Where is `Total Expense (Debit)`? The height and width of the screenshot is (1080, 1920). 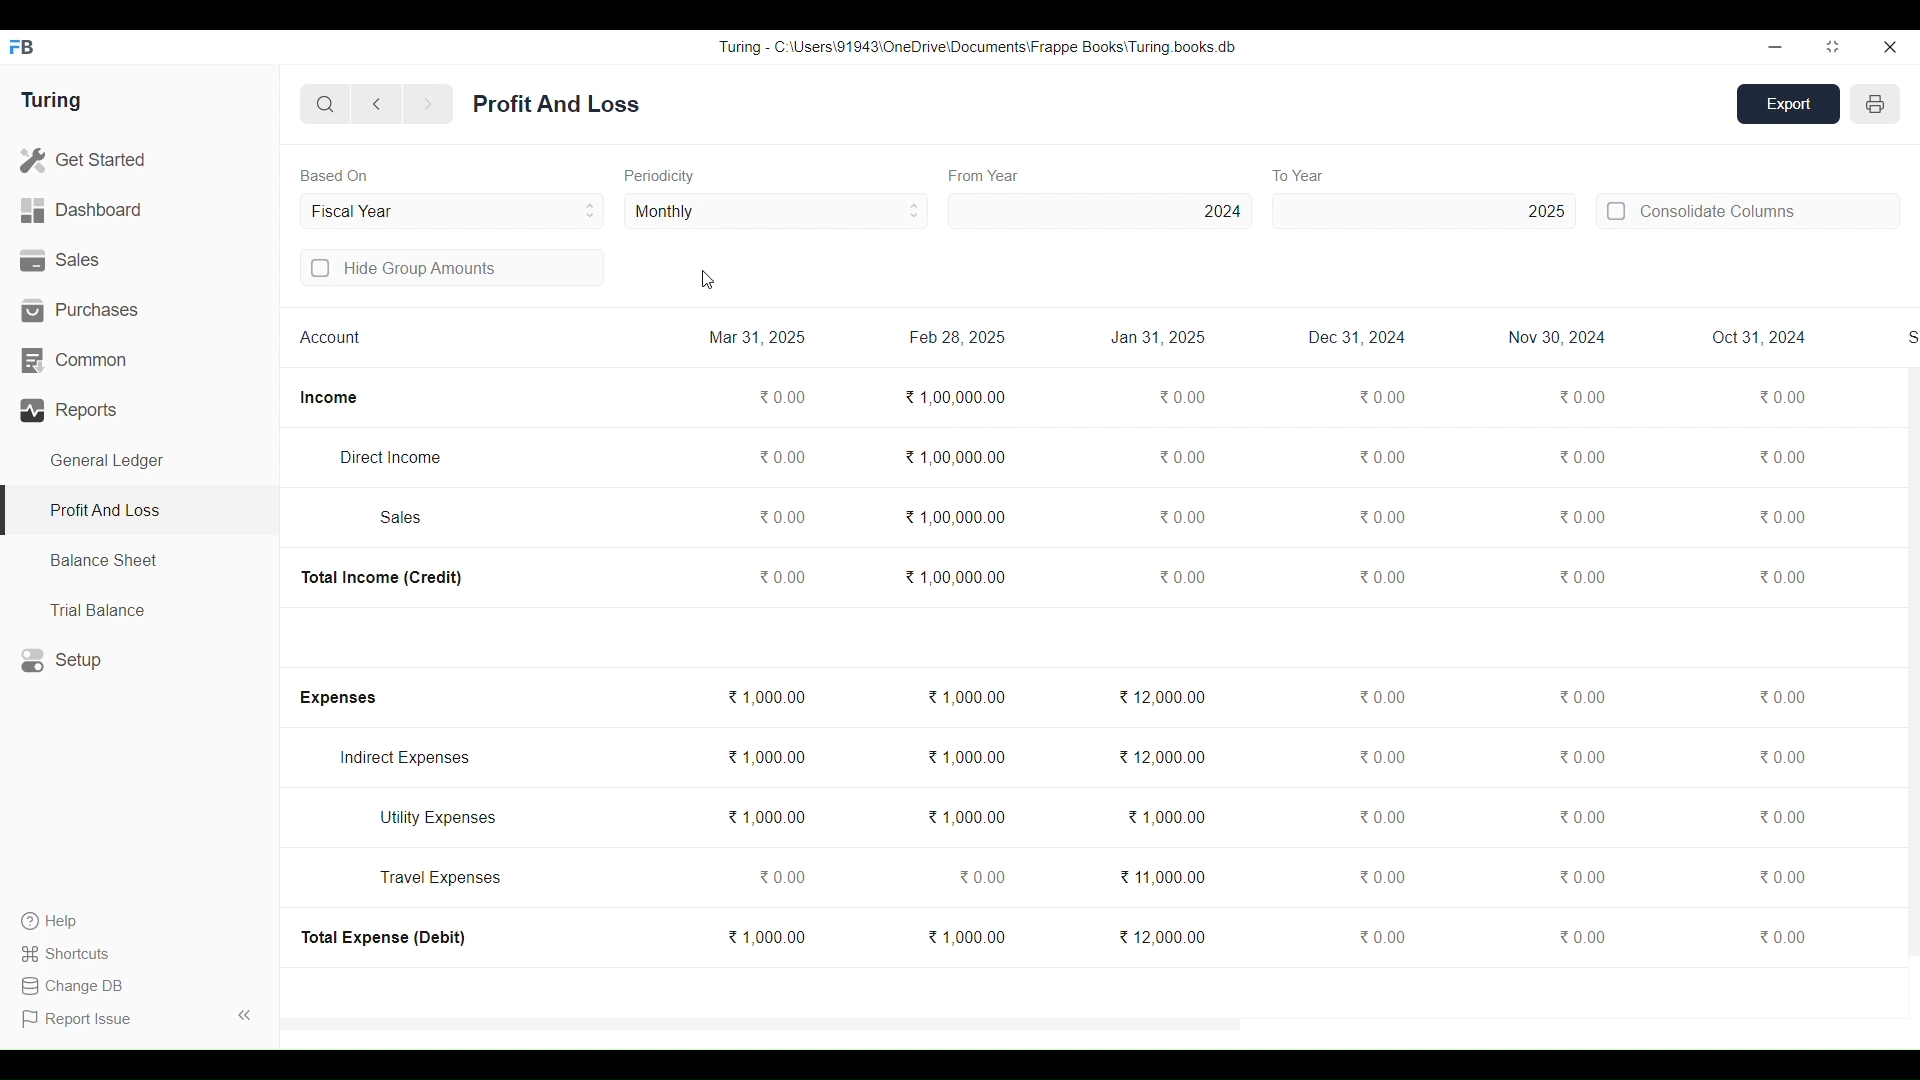
Total Expense (Debit) is located at coordinates (385, 937).